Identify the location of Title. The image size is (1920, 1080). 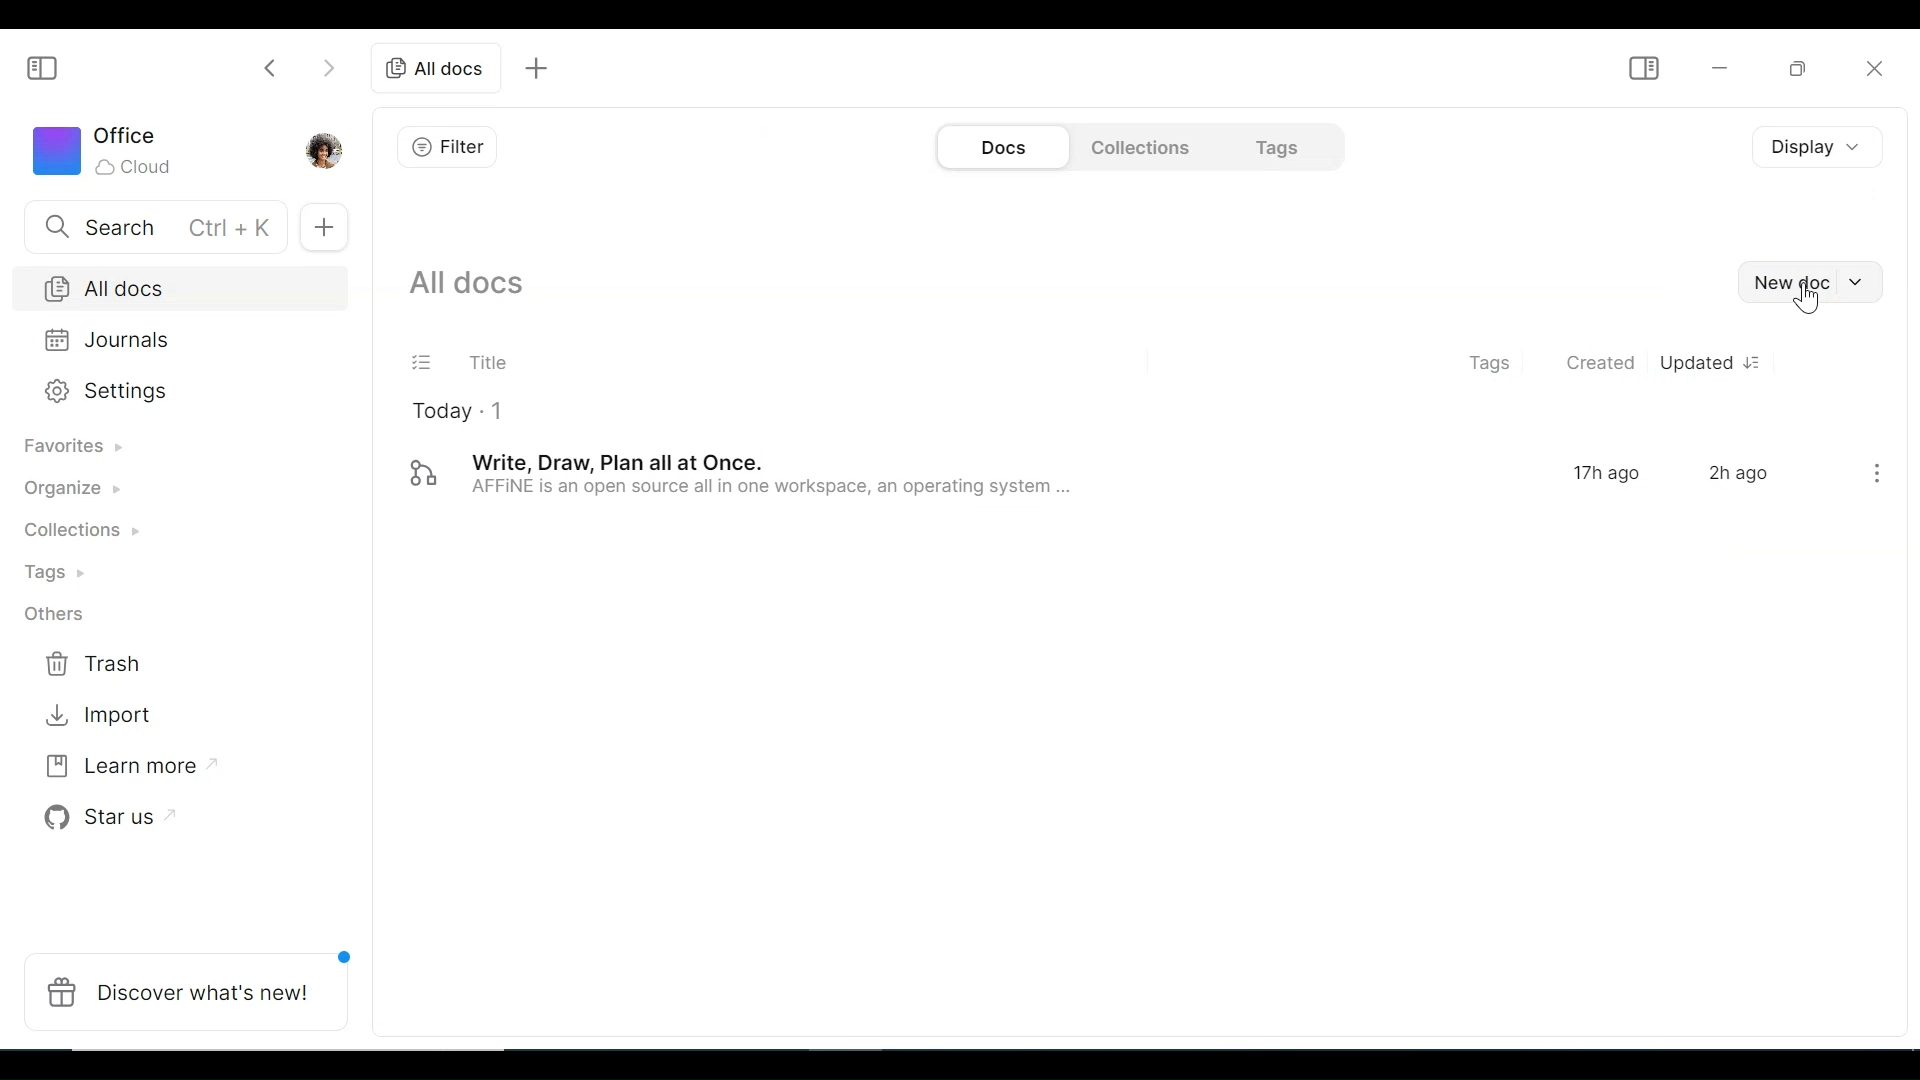
(496, 361).